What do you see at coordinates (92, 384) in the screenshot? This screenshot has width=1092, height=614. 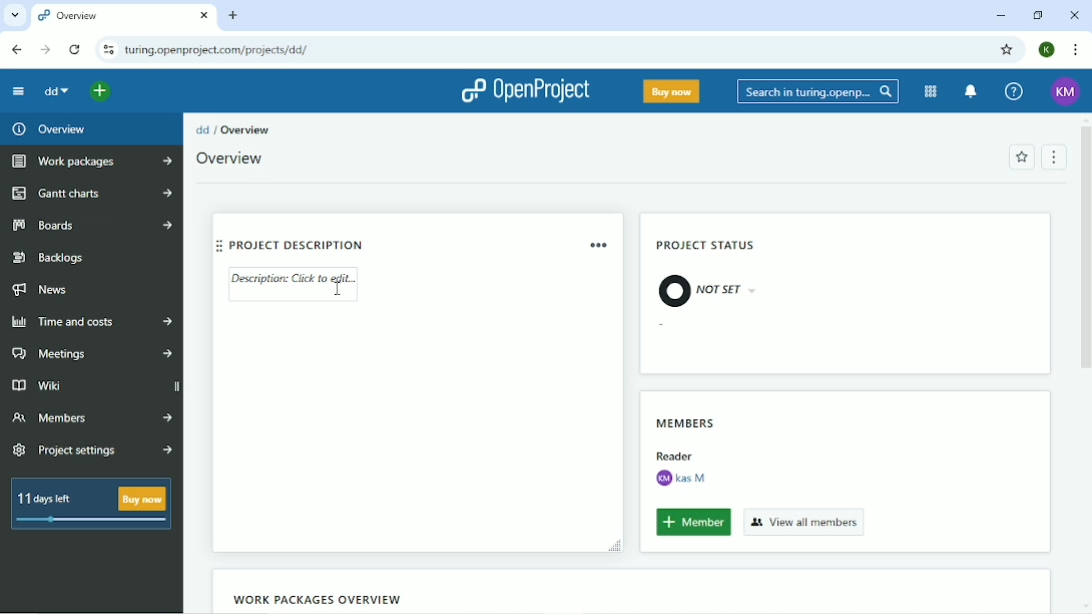 I see `Wiki` at bounding box center [92, 384].